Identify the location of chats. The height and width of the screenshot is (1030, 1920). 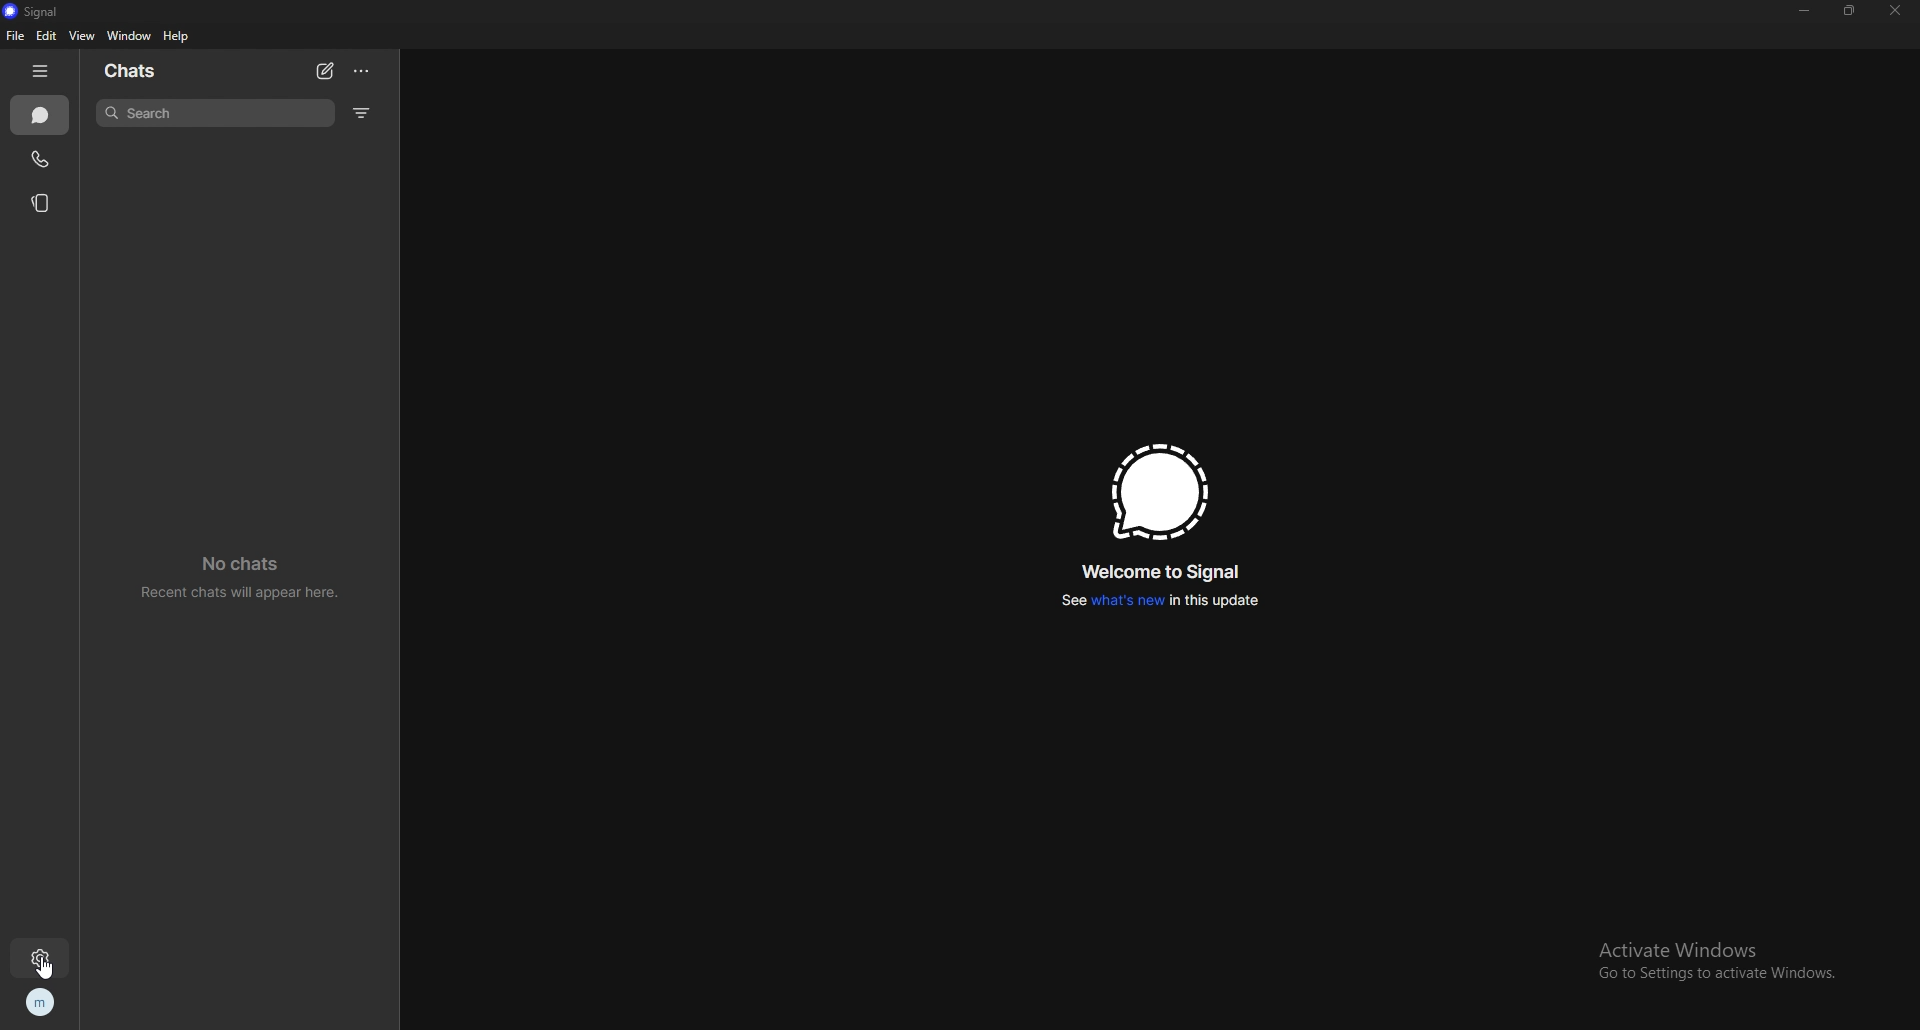
(155, 69).